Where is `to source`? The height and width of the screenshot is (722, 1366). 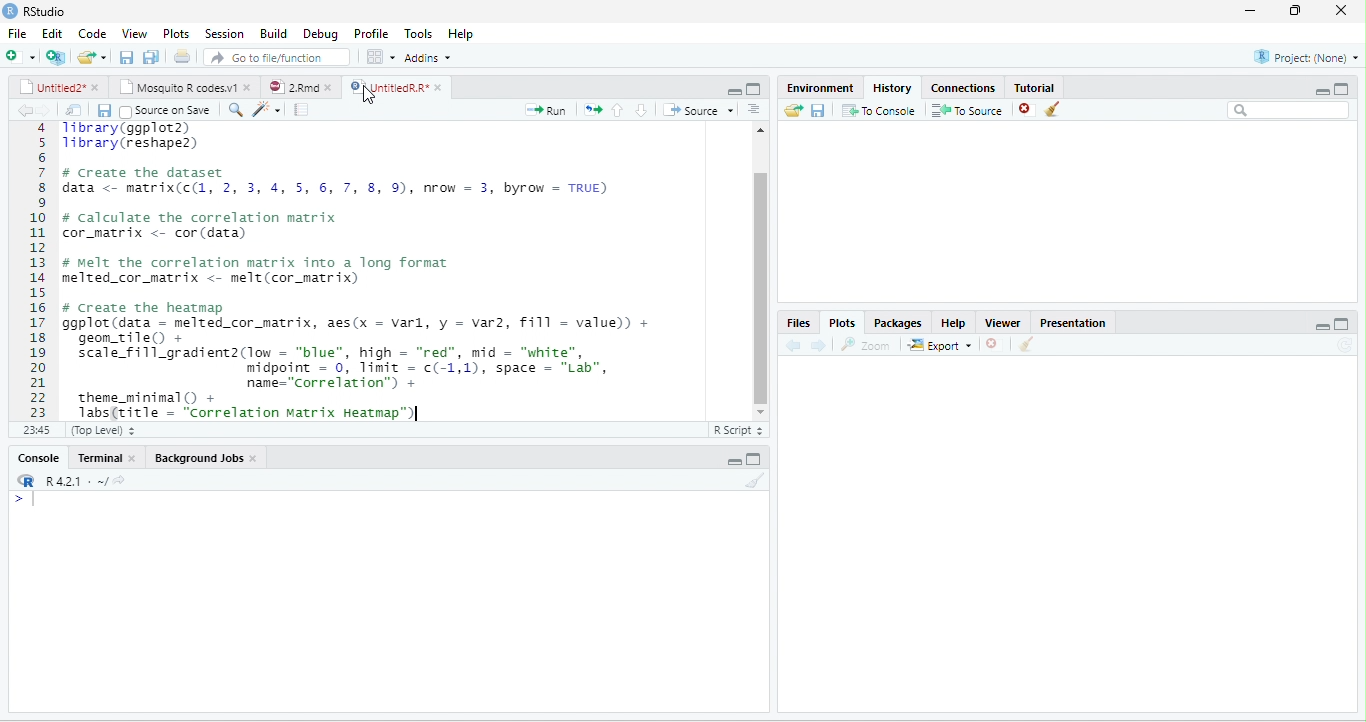 to source is located at coordinates (965, 111).